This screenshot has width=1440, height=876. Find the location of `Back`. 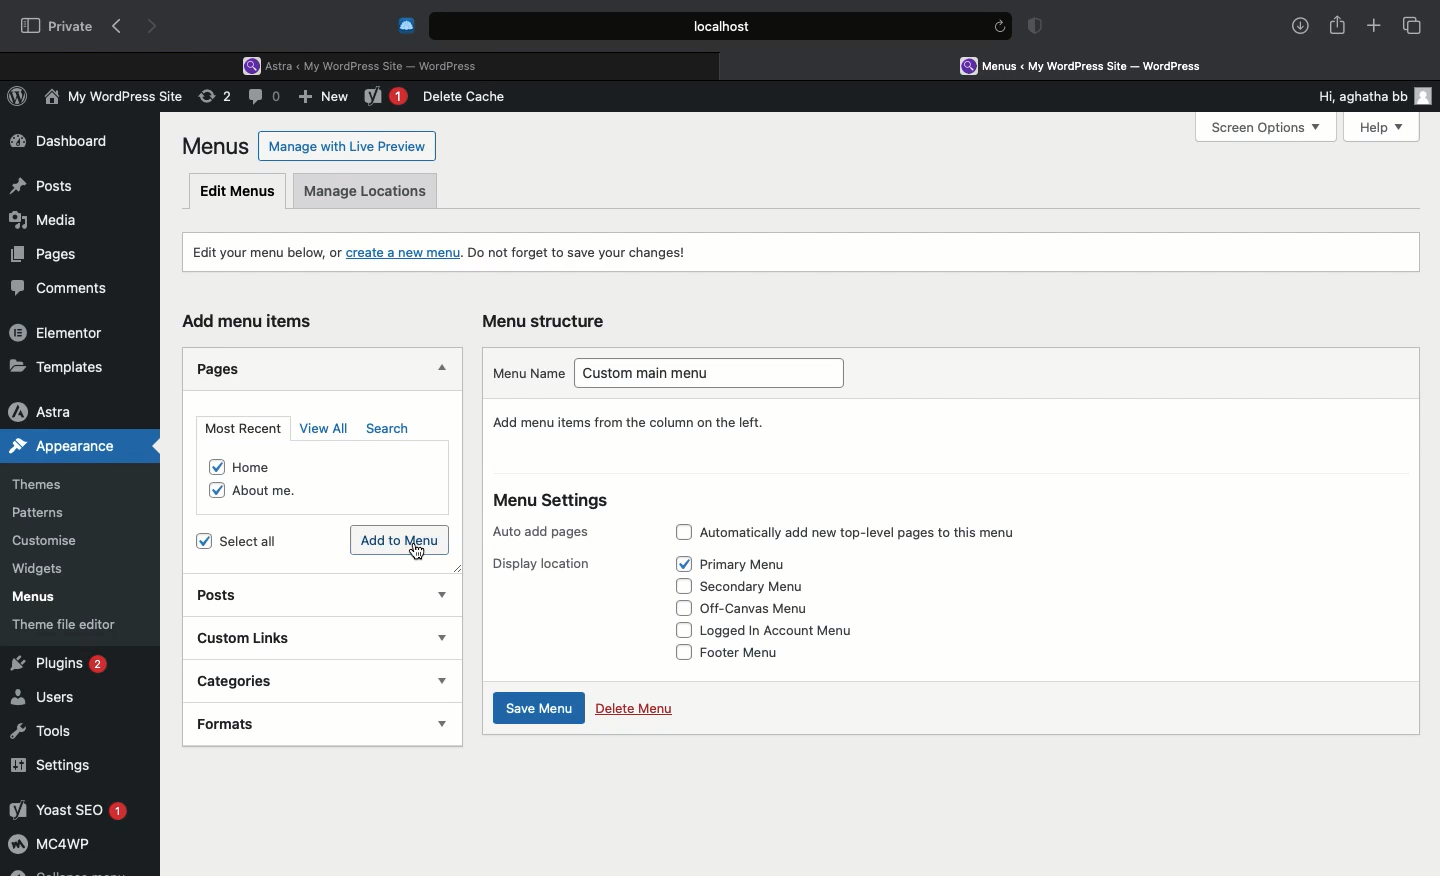

Back is located at coordinates (121, 27).